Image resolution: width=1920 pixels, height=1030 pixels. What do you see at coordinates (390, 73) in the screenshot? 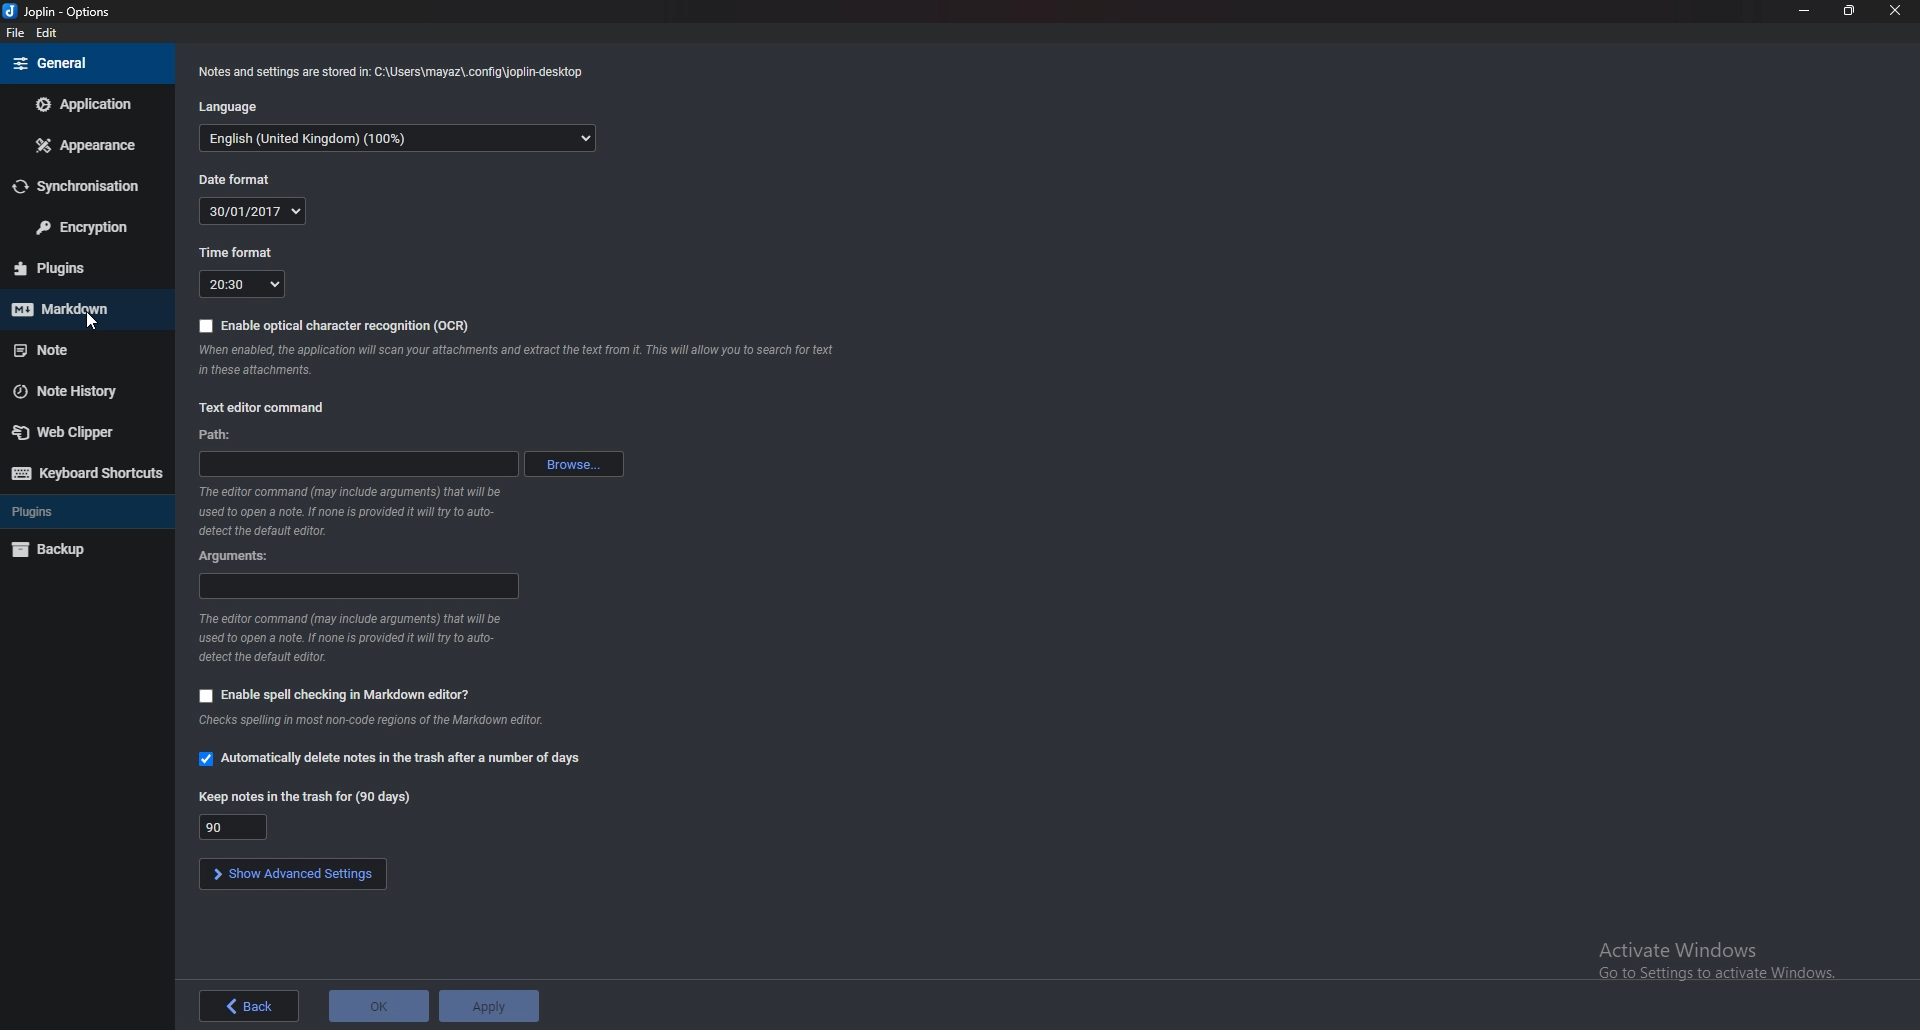
I see `info` at bounding box center [390, 73].